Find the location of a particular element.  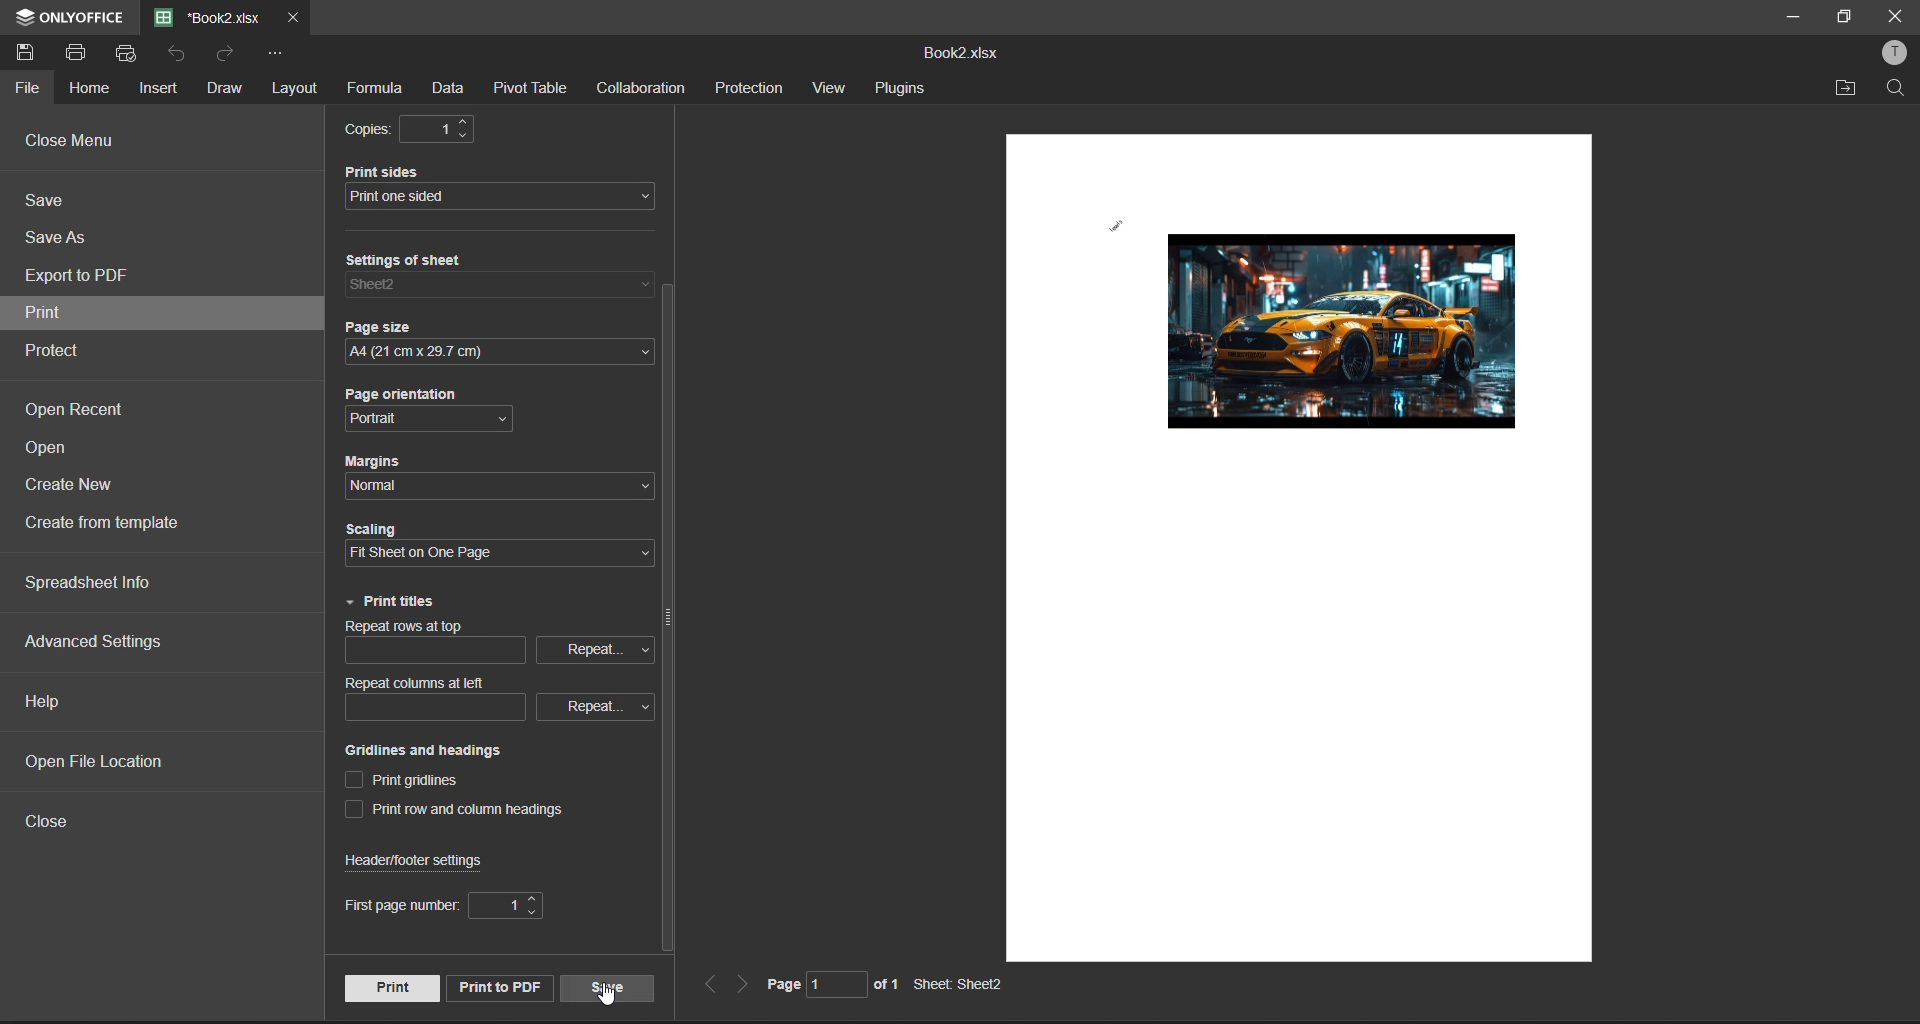

formula is located at coordinates (376, 89).